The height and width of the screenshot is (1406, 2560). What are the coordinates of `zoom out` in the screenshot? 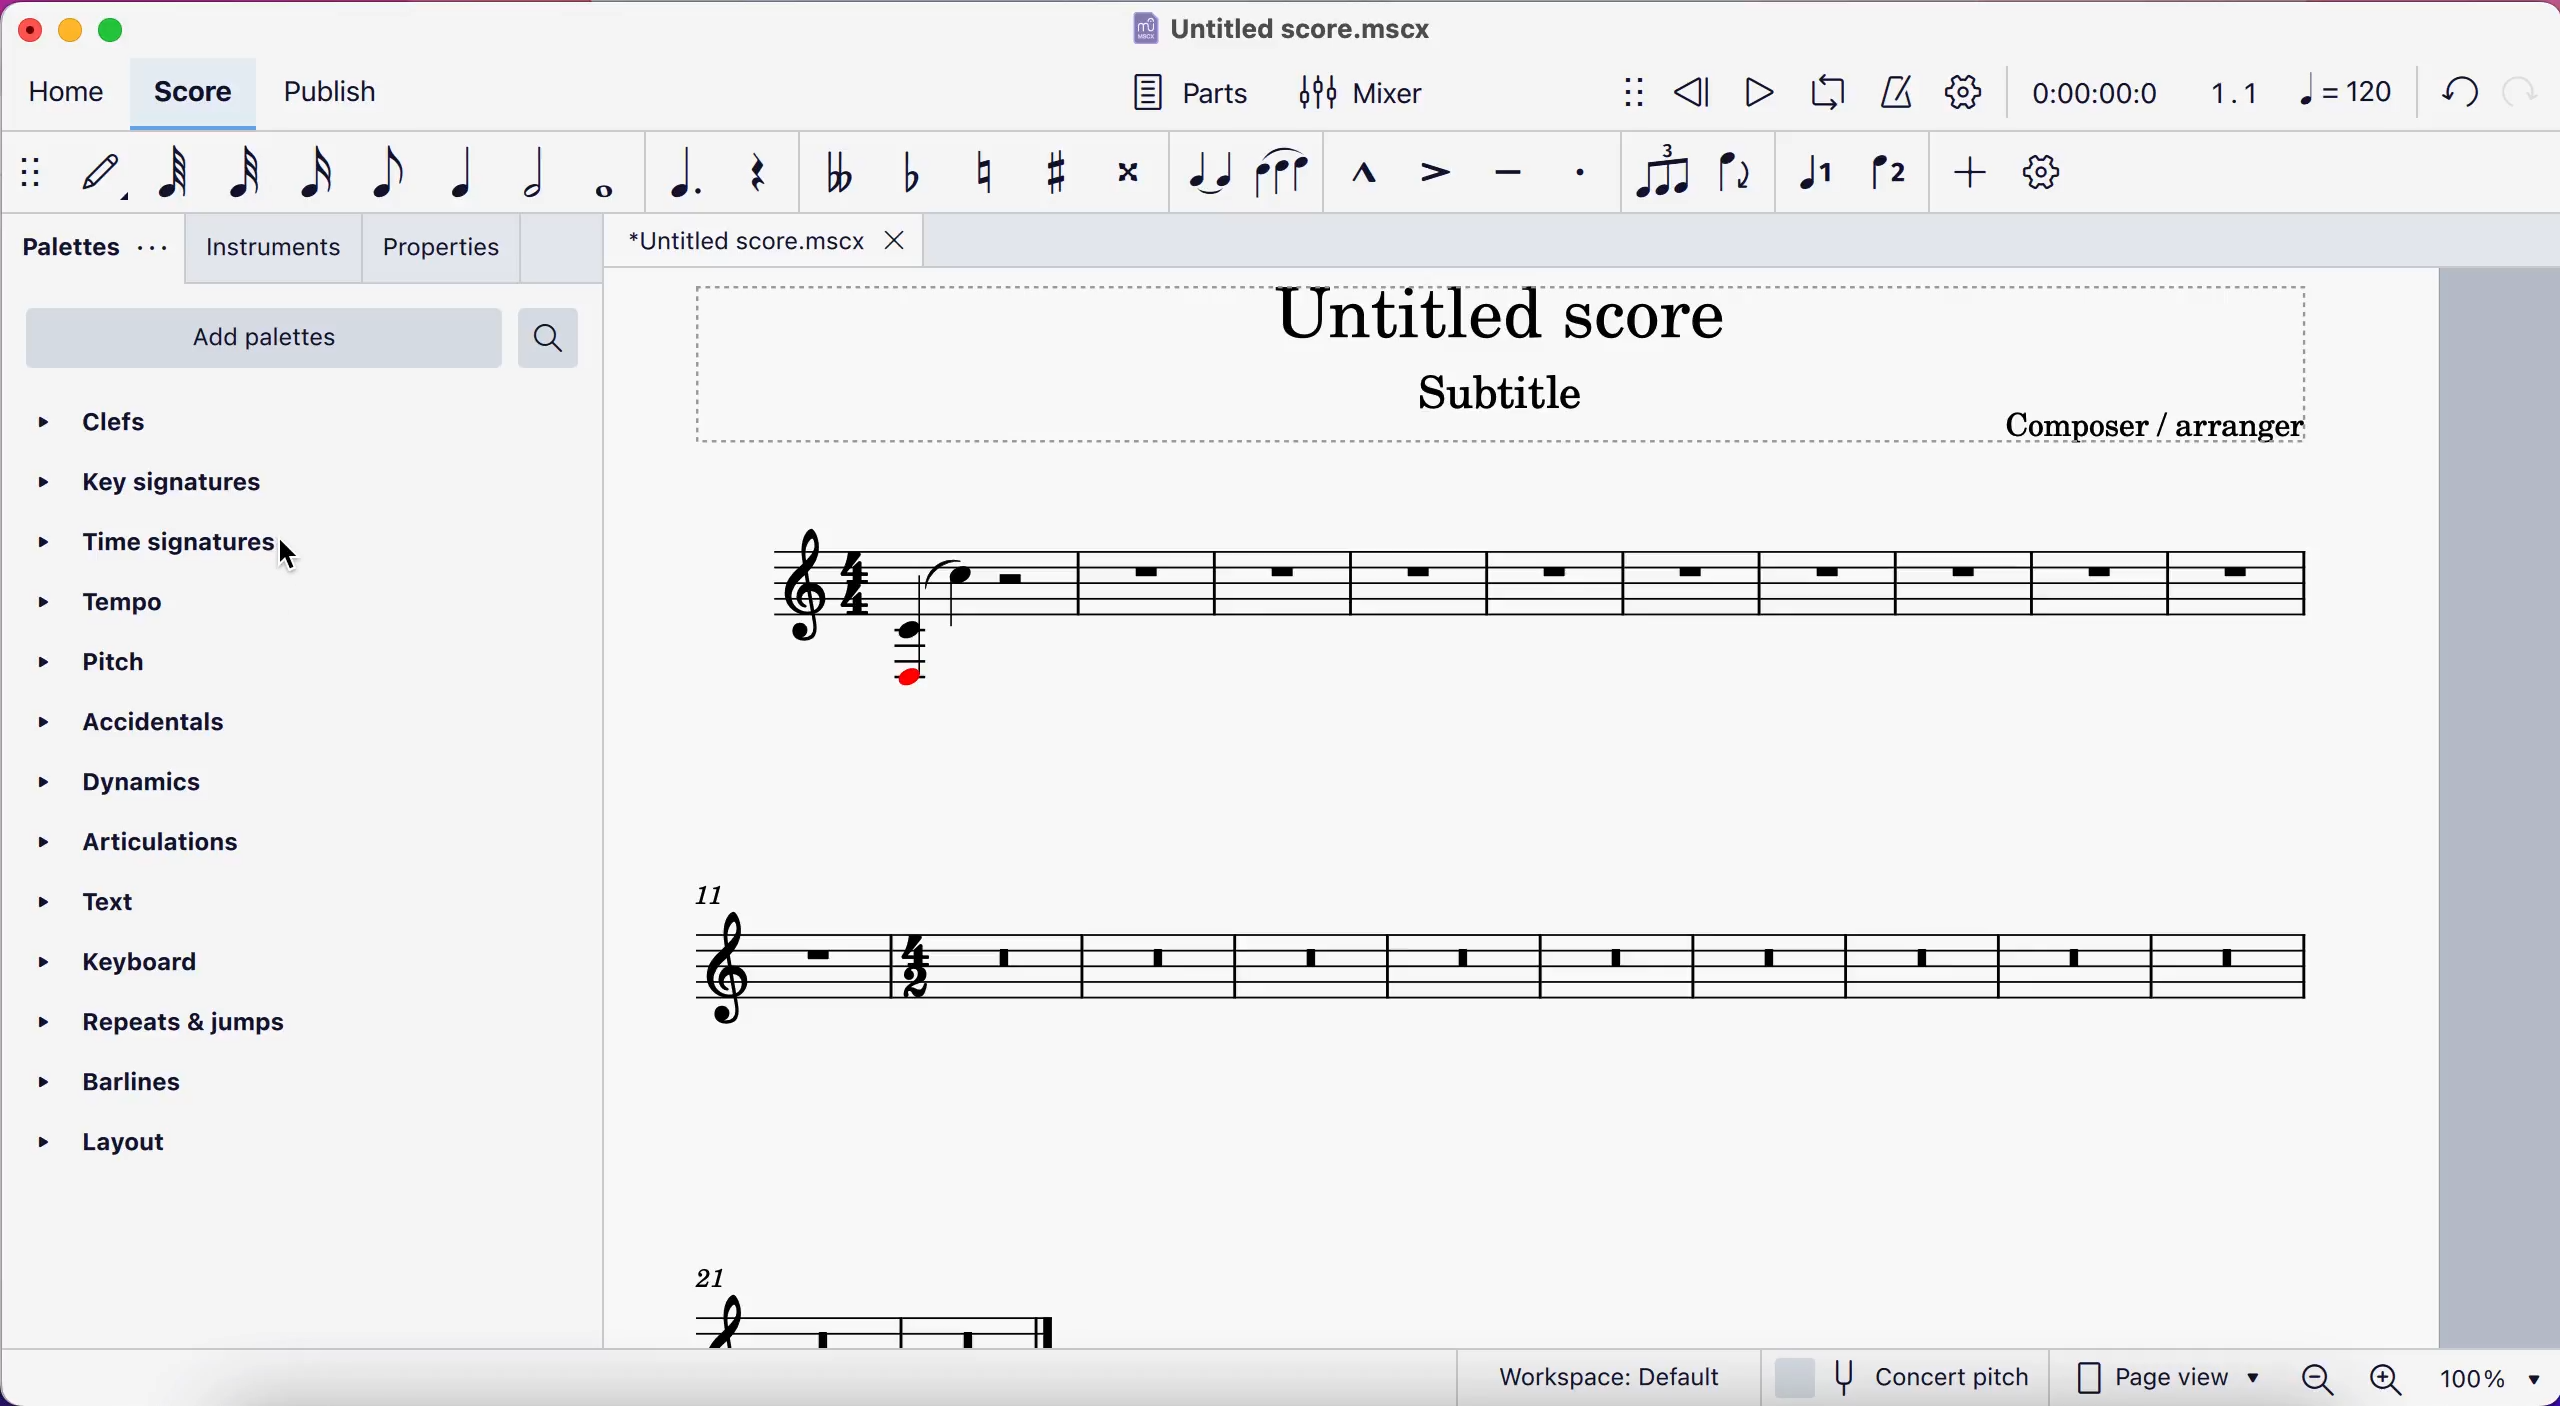 It's located at (2318, 1378).